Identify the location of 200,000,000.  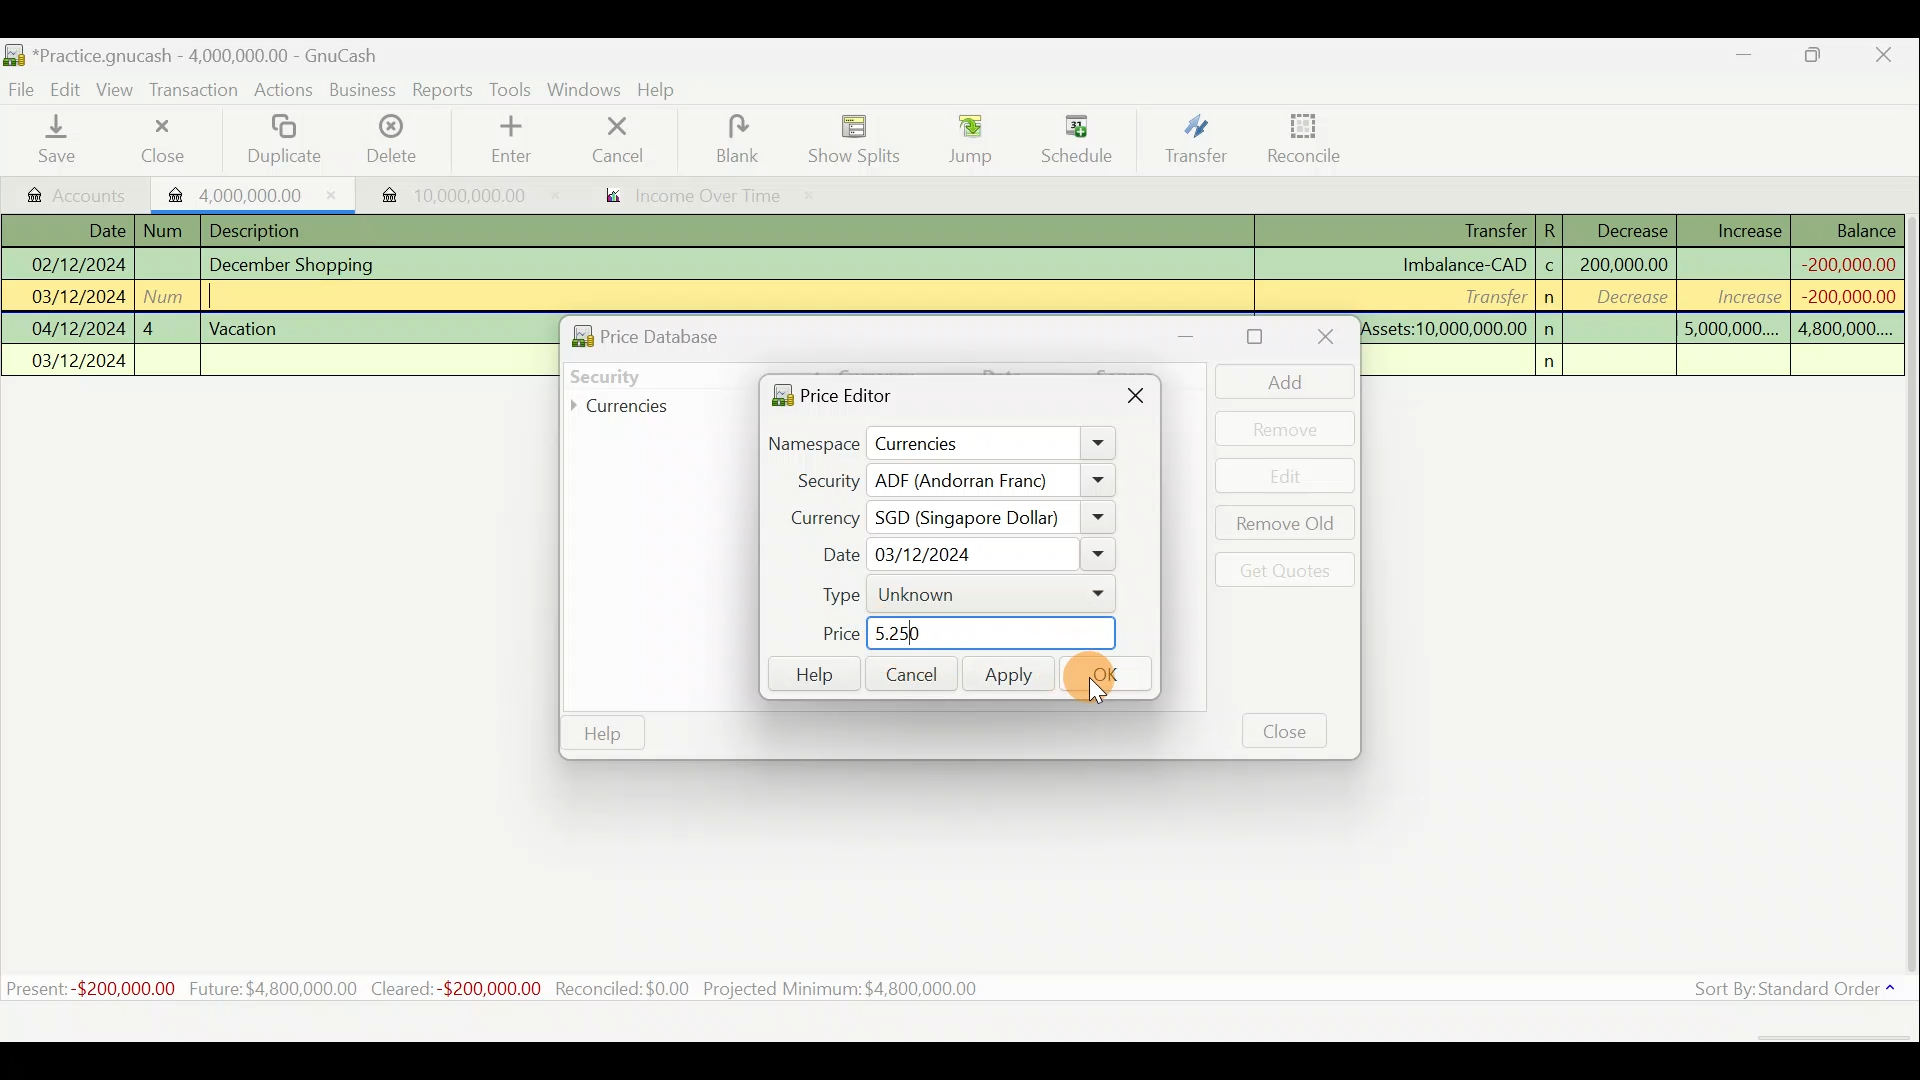
(1622, 264).